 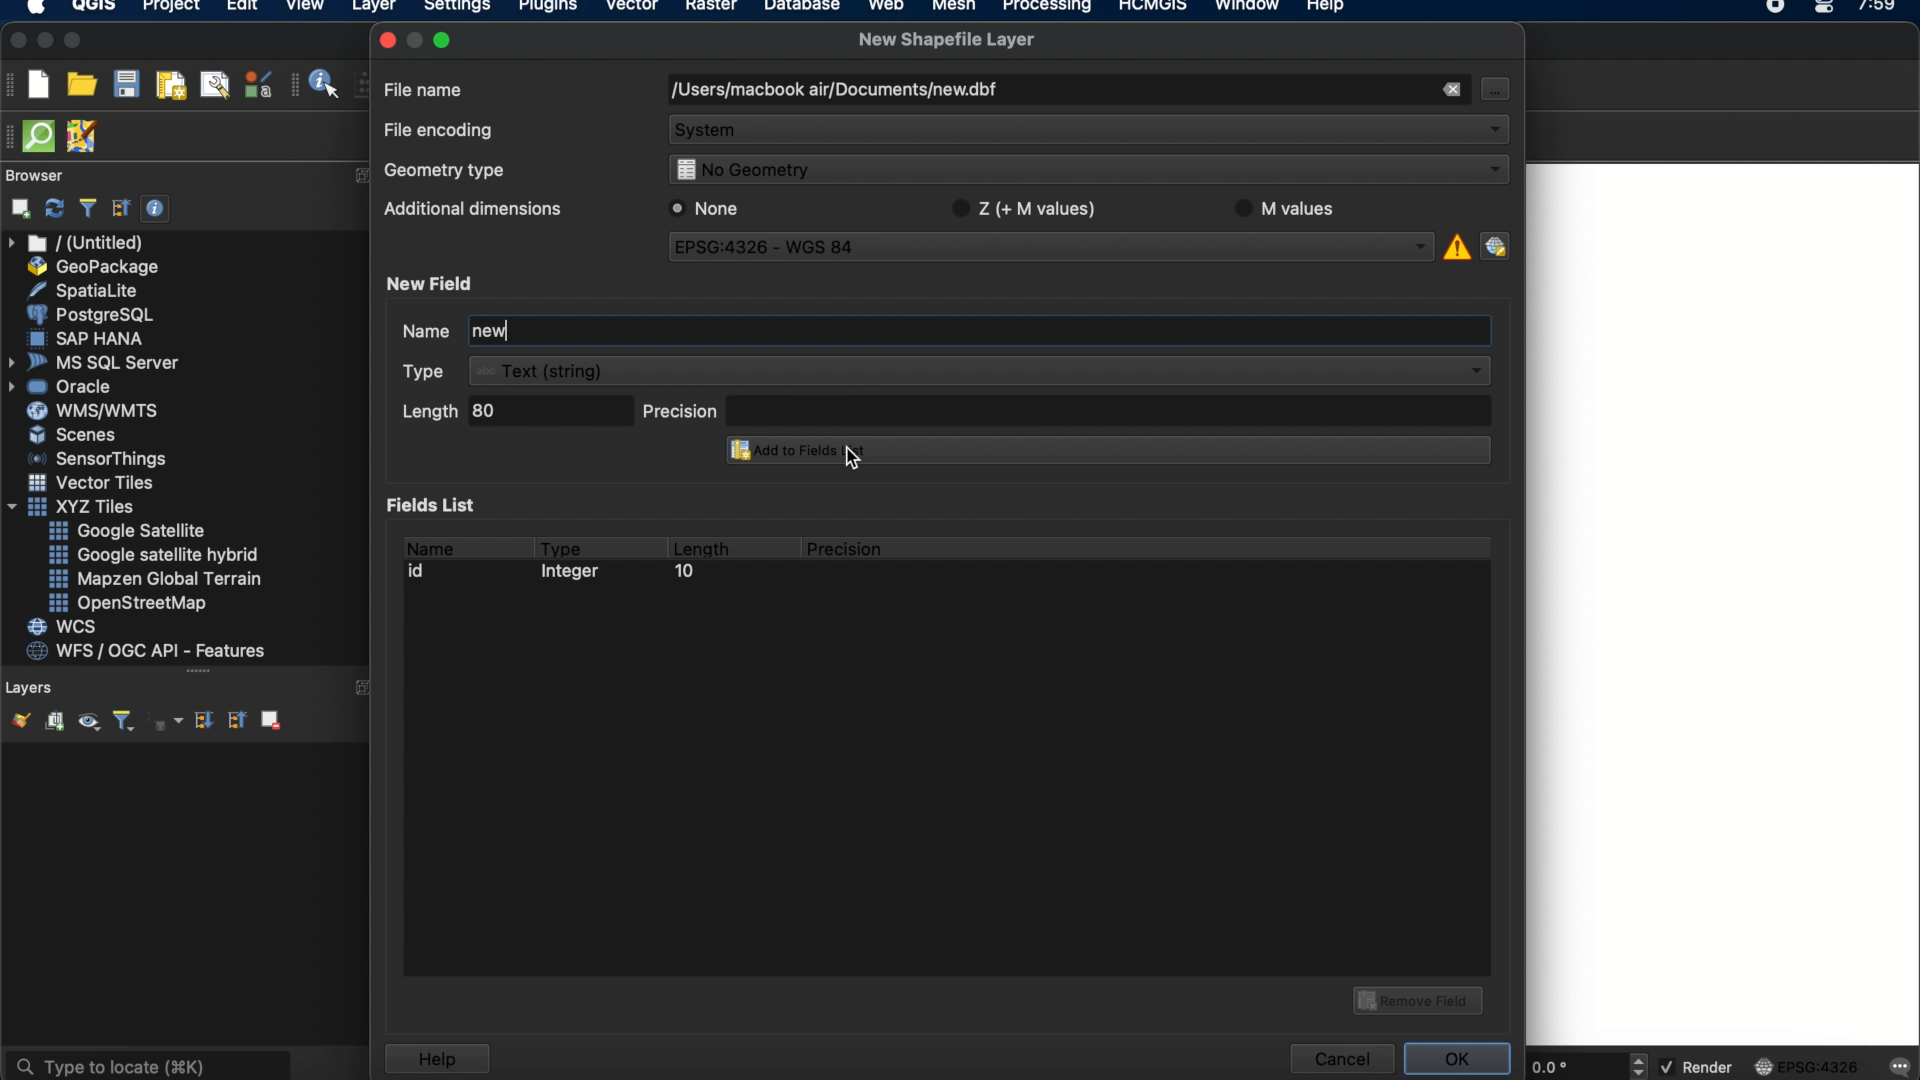 I want to click on expand, so click(x=361, y=687).